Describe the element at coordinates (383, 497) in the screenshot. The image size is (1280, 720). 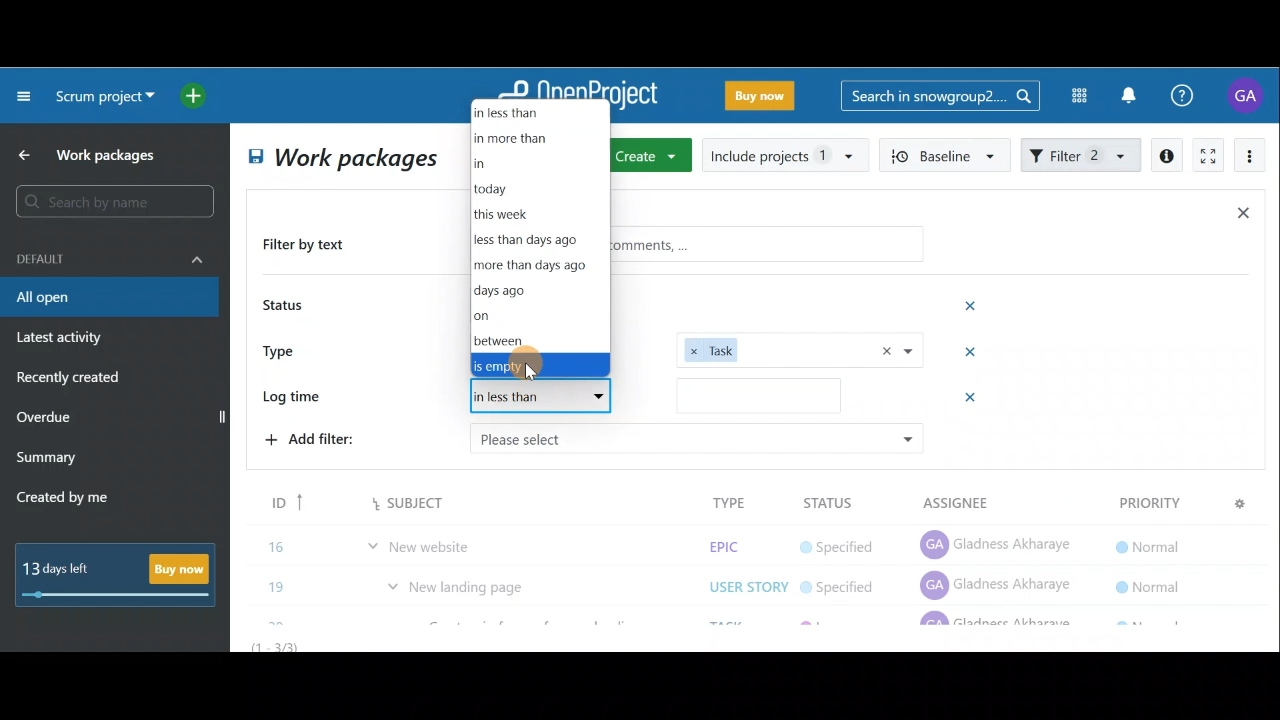
I see `Item 14` at that location.